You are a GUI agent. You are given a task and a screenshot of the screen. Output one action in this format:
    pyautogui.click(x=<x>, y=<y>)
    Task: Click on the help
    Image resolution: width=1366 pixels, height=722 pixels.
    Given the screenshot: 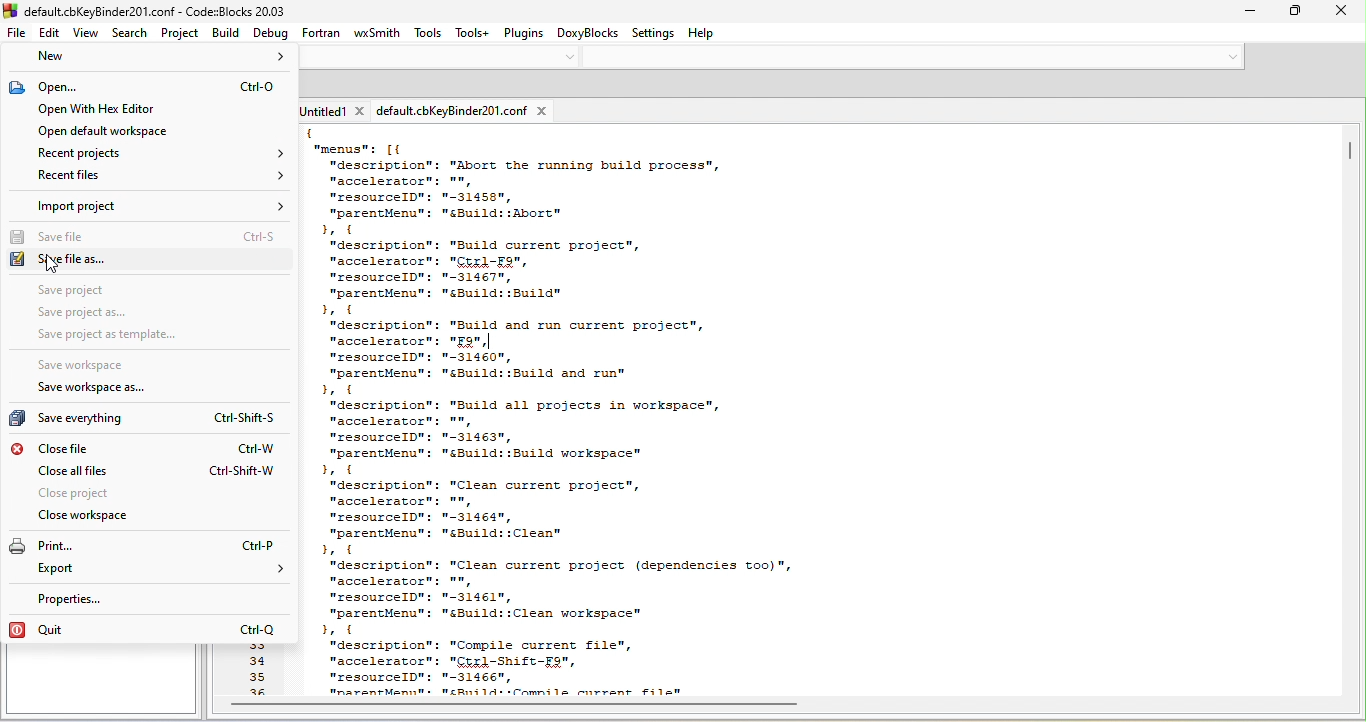 What is the action you would take?
    pyautogui.click(x=704, y=32)
    